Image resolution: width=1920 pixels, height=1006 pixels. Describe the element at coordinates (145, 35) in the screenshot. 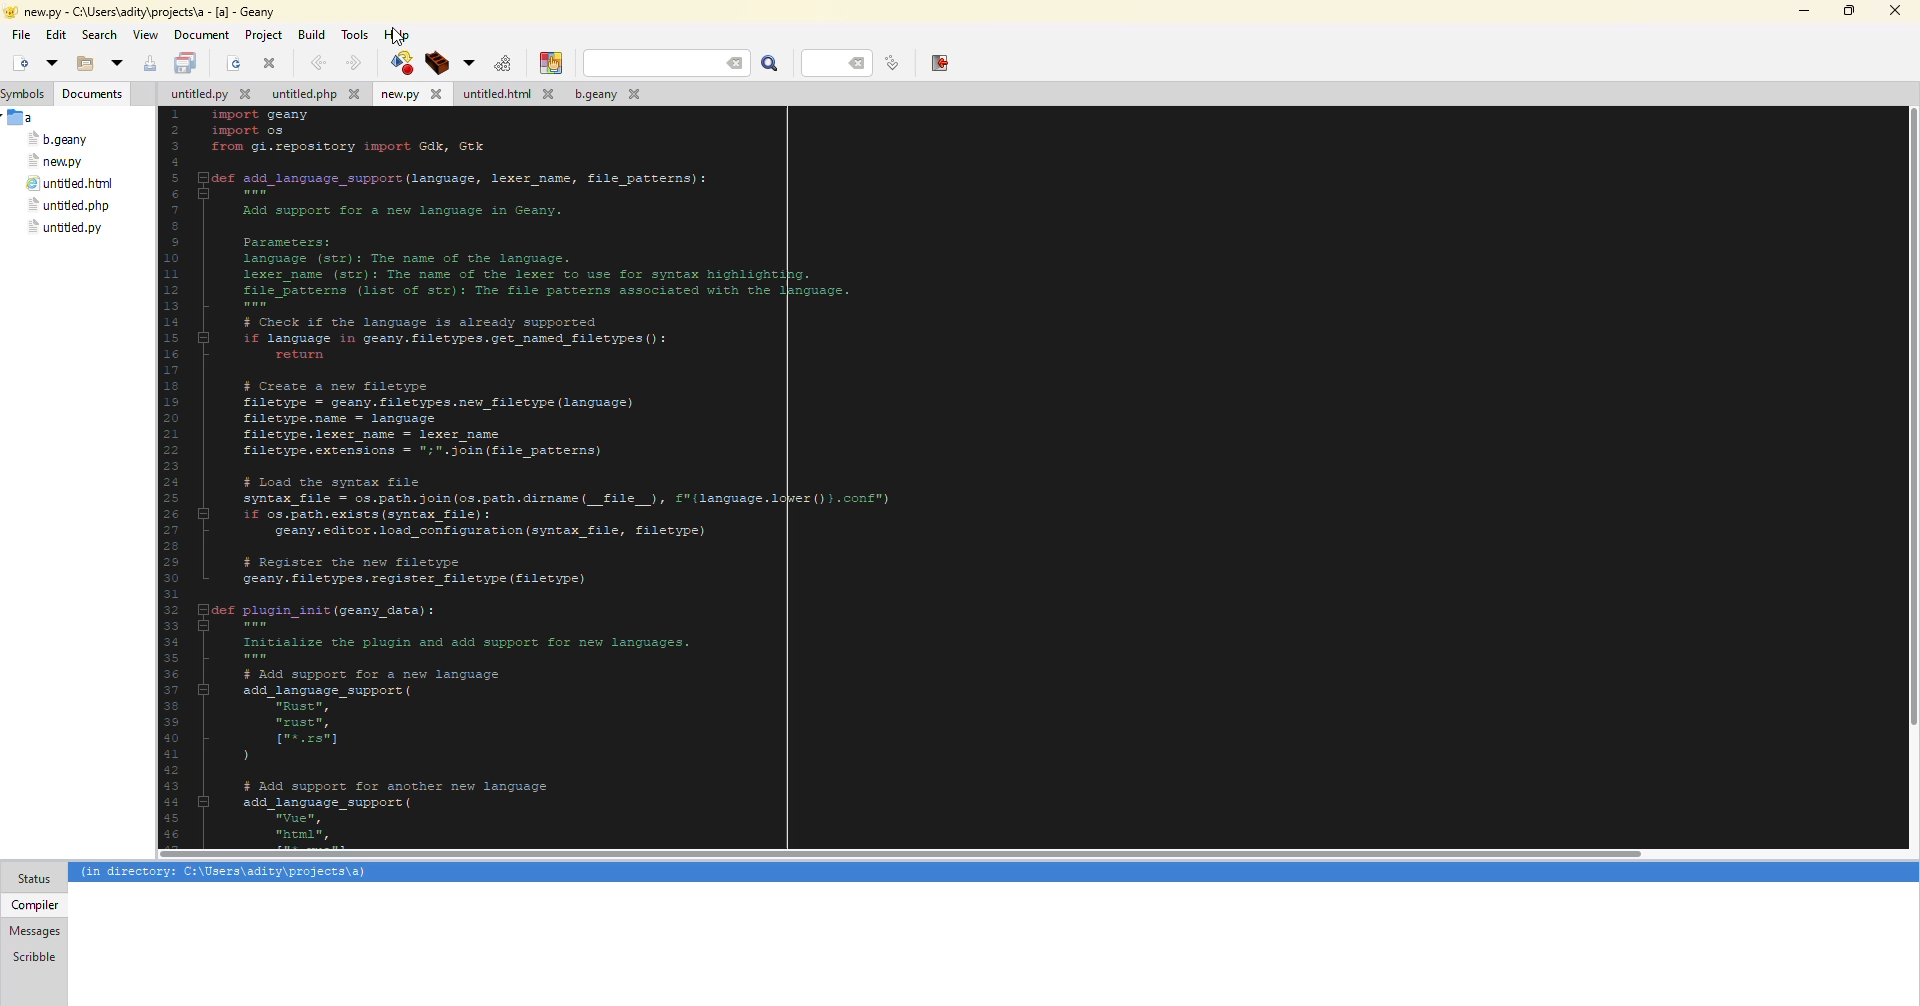

I see `view` at that location.